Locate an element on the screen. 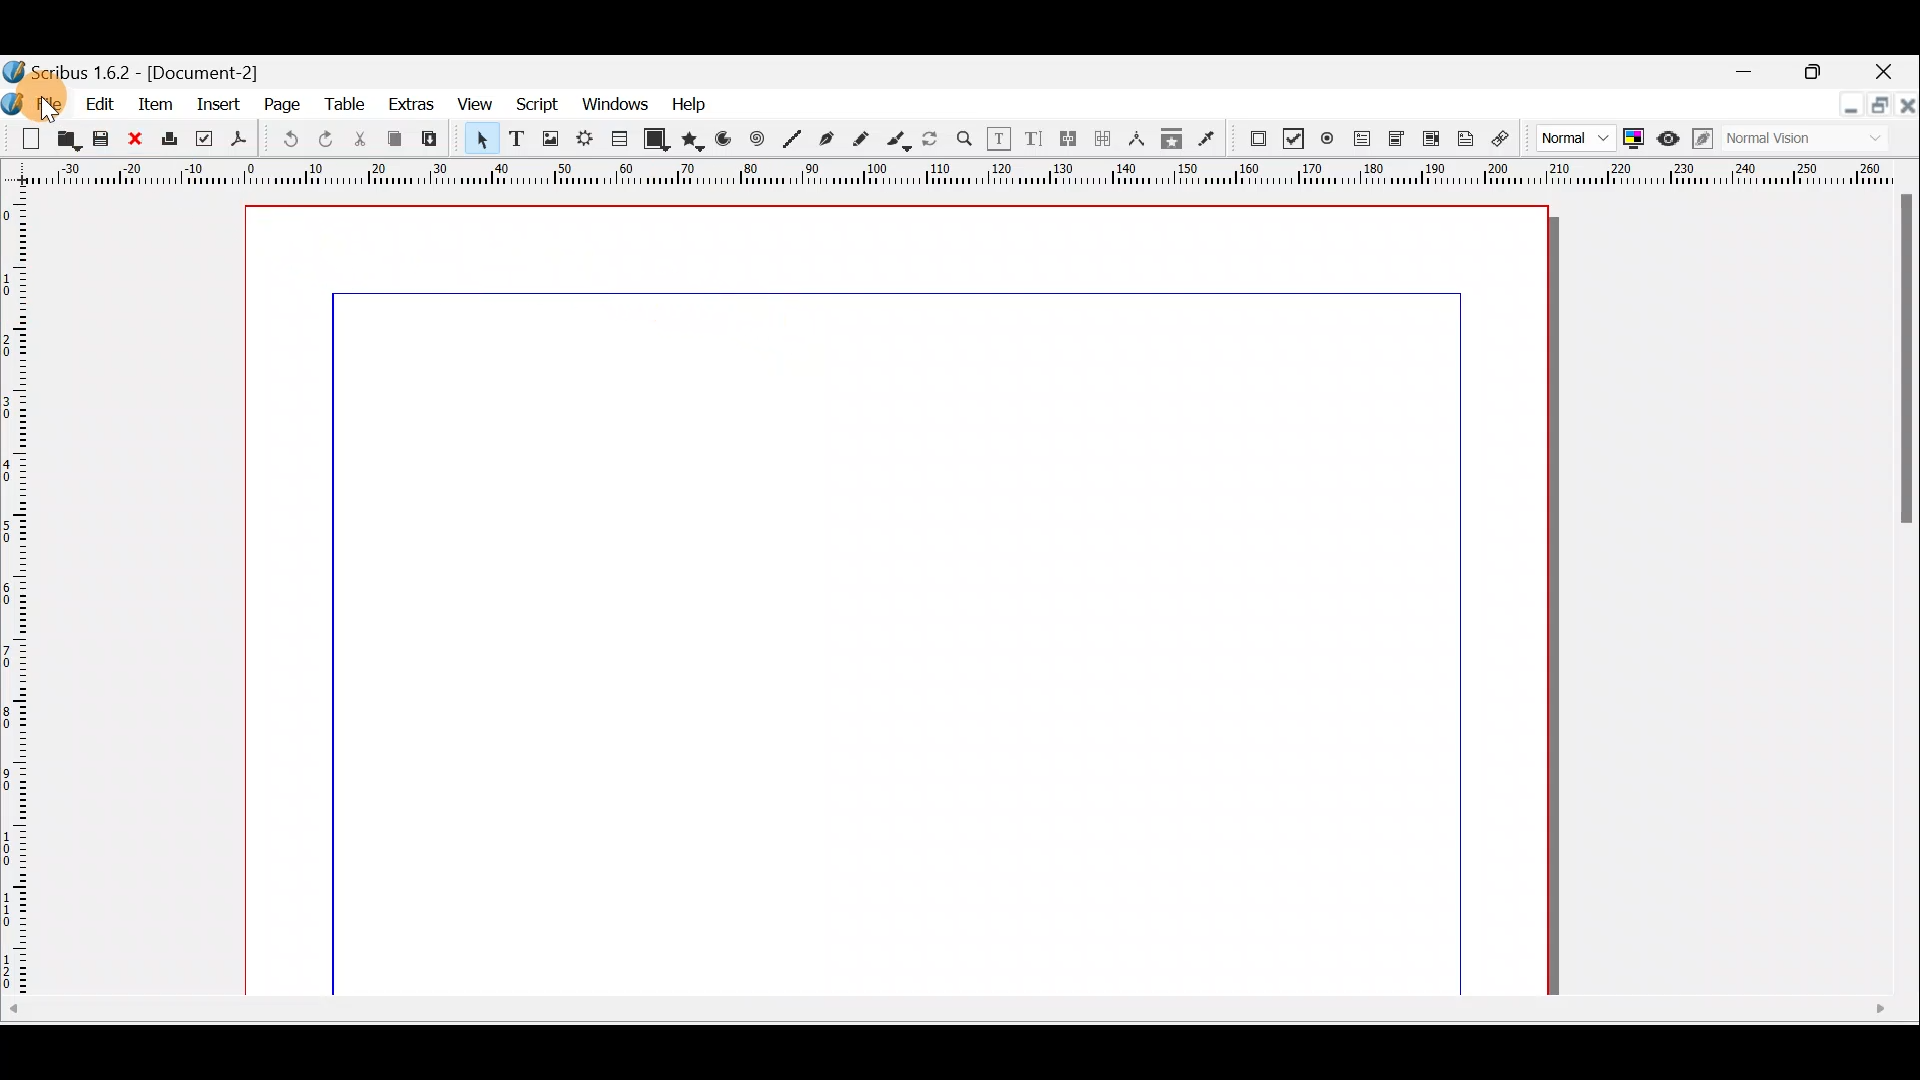 The width and height of the screenshot is (1920, 1080). Edit in preview mode is located at coordinates (1700, 141).